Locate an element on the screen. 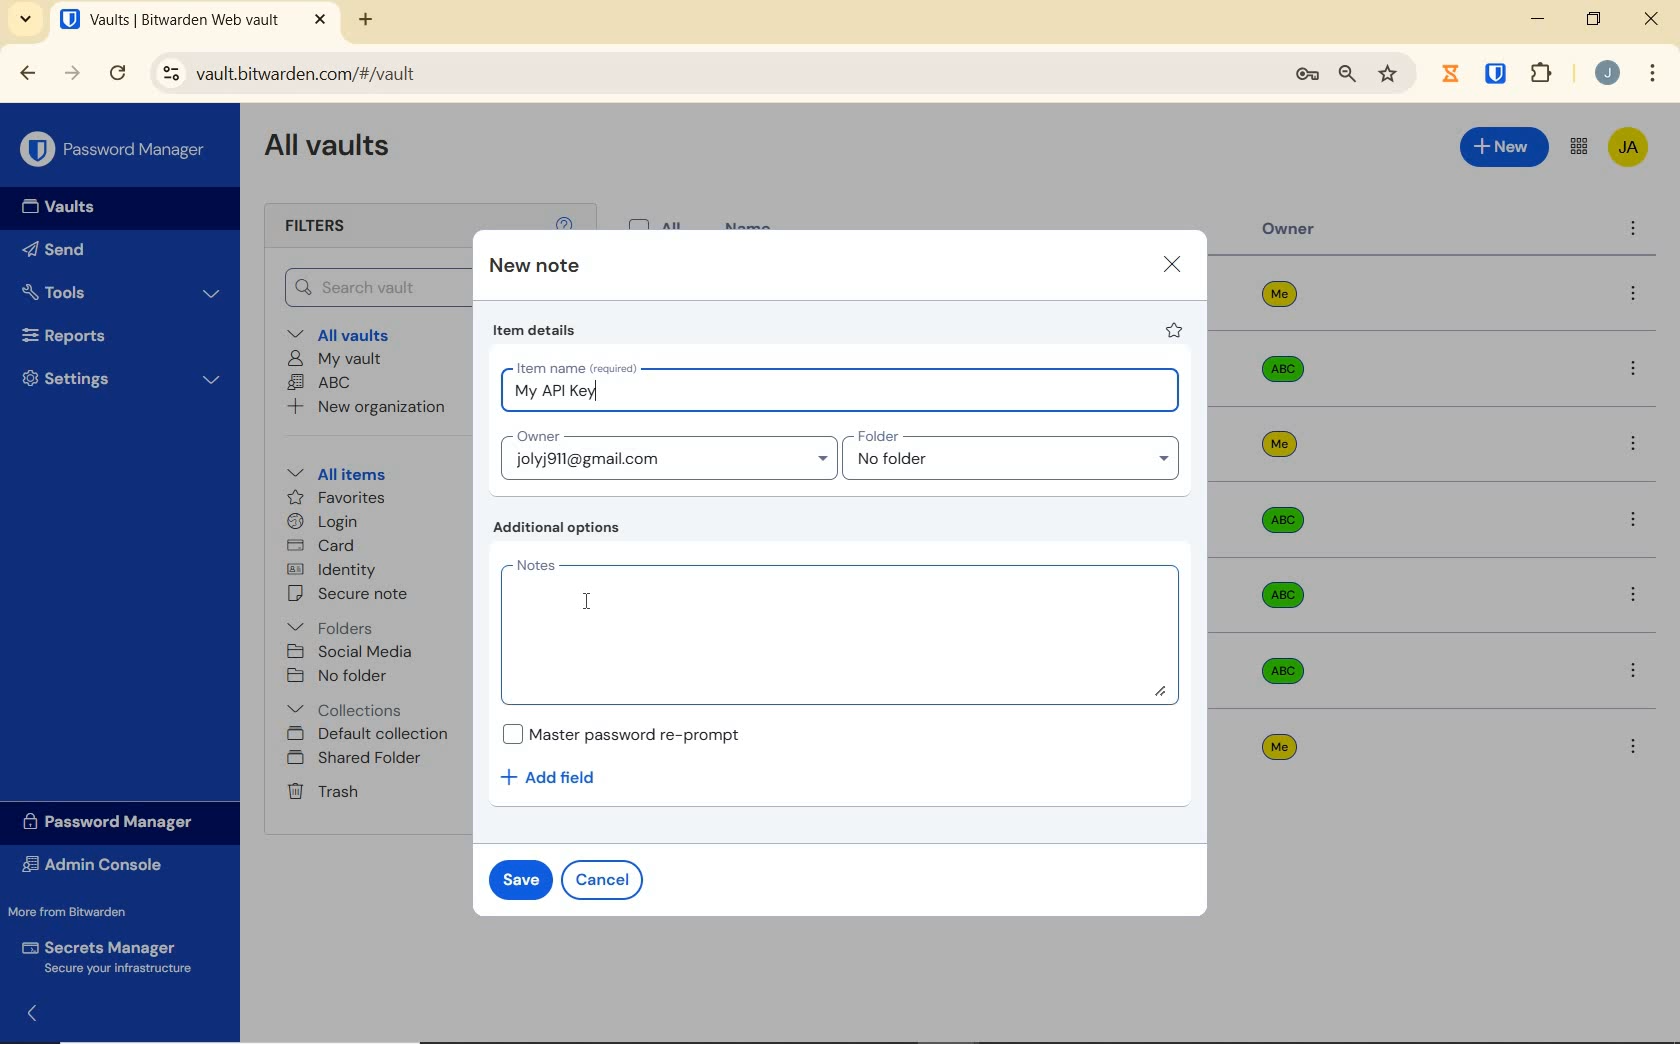 The width and height of the screenshot is (1680, 1044). BITWARDEN is located at coordinates (1497, 74).